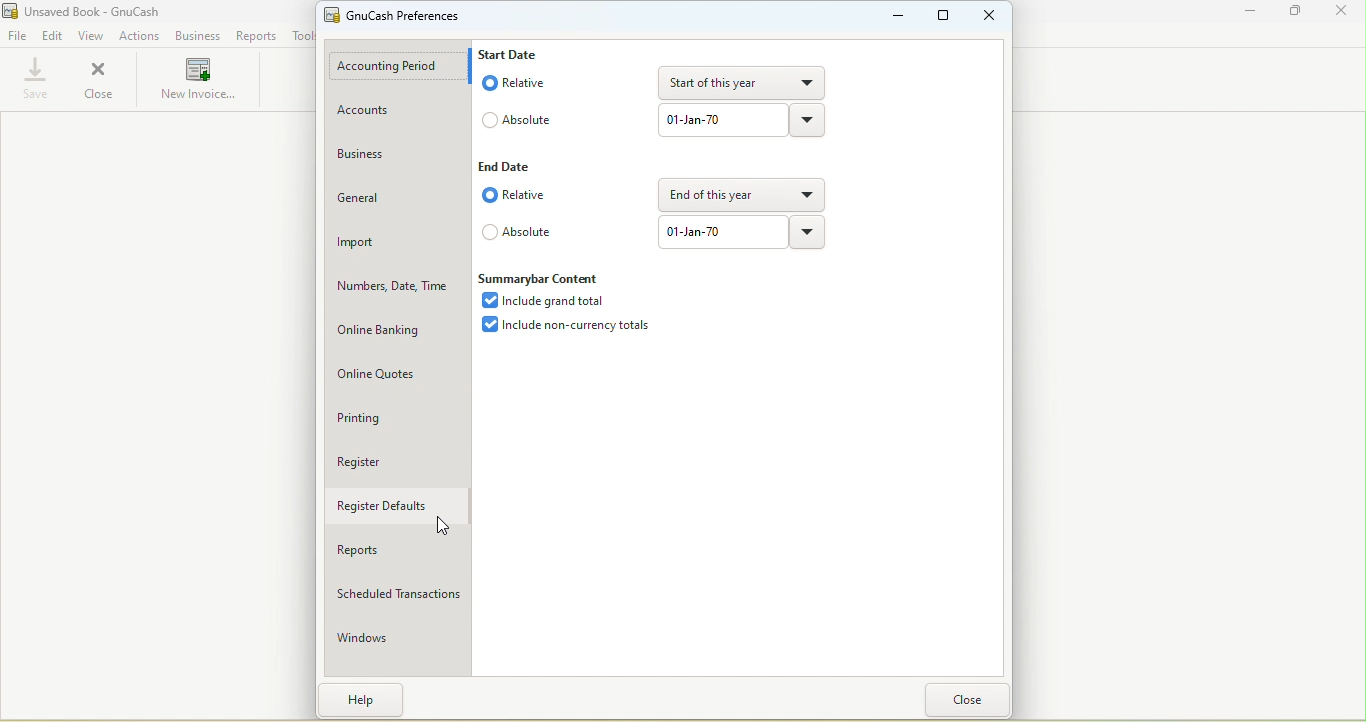  What do you see at coordinates (400, 334) in the screenshot?
I see `Online banking` at bounding box center [400, 334].